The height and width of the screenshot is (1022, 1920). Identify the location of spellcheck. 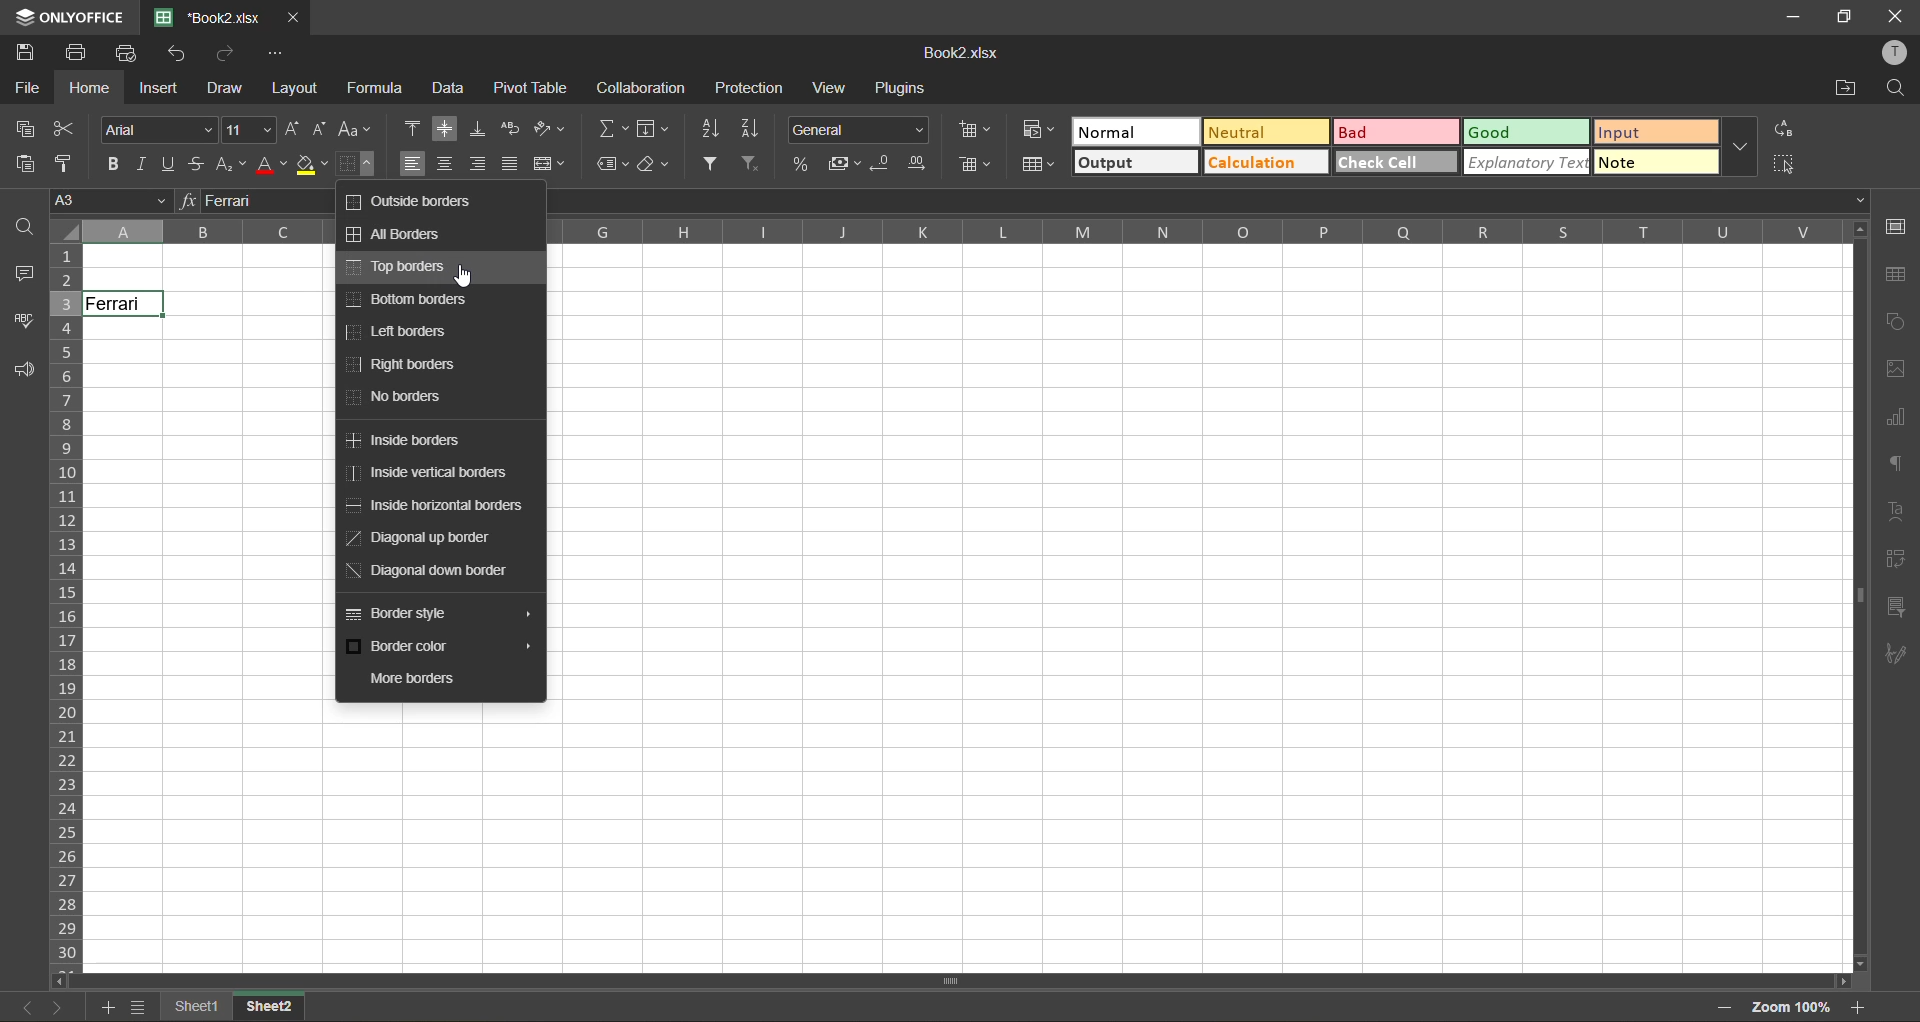
(23, 323).